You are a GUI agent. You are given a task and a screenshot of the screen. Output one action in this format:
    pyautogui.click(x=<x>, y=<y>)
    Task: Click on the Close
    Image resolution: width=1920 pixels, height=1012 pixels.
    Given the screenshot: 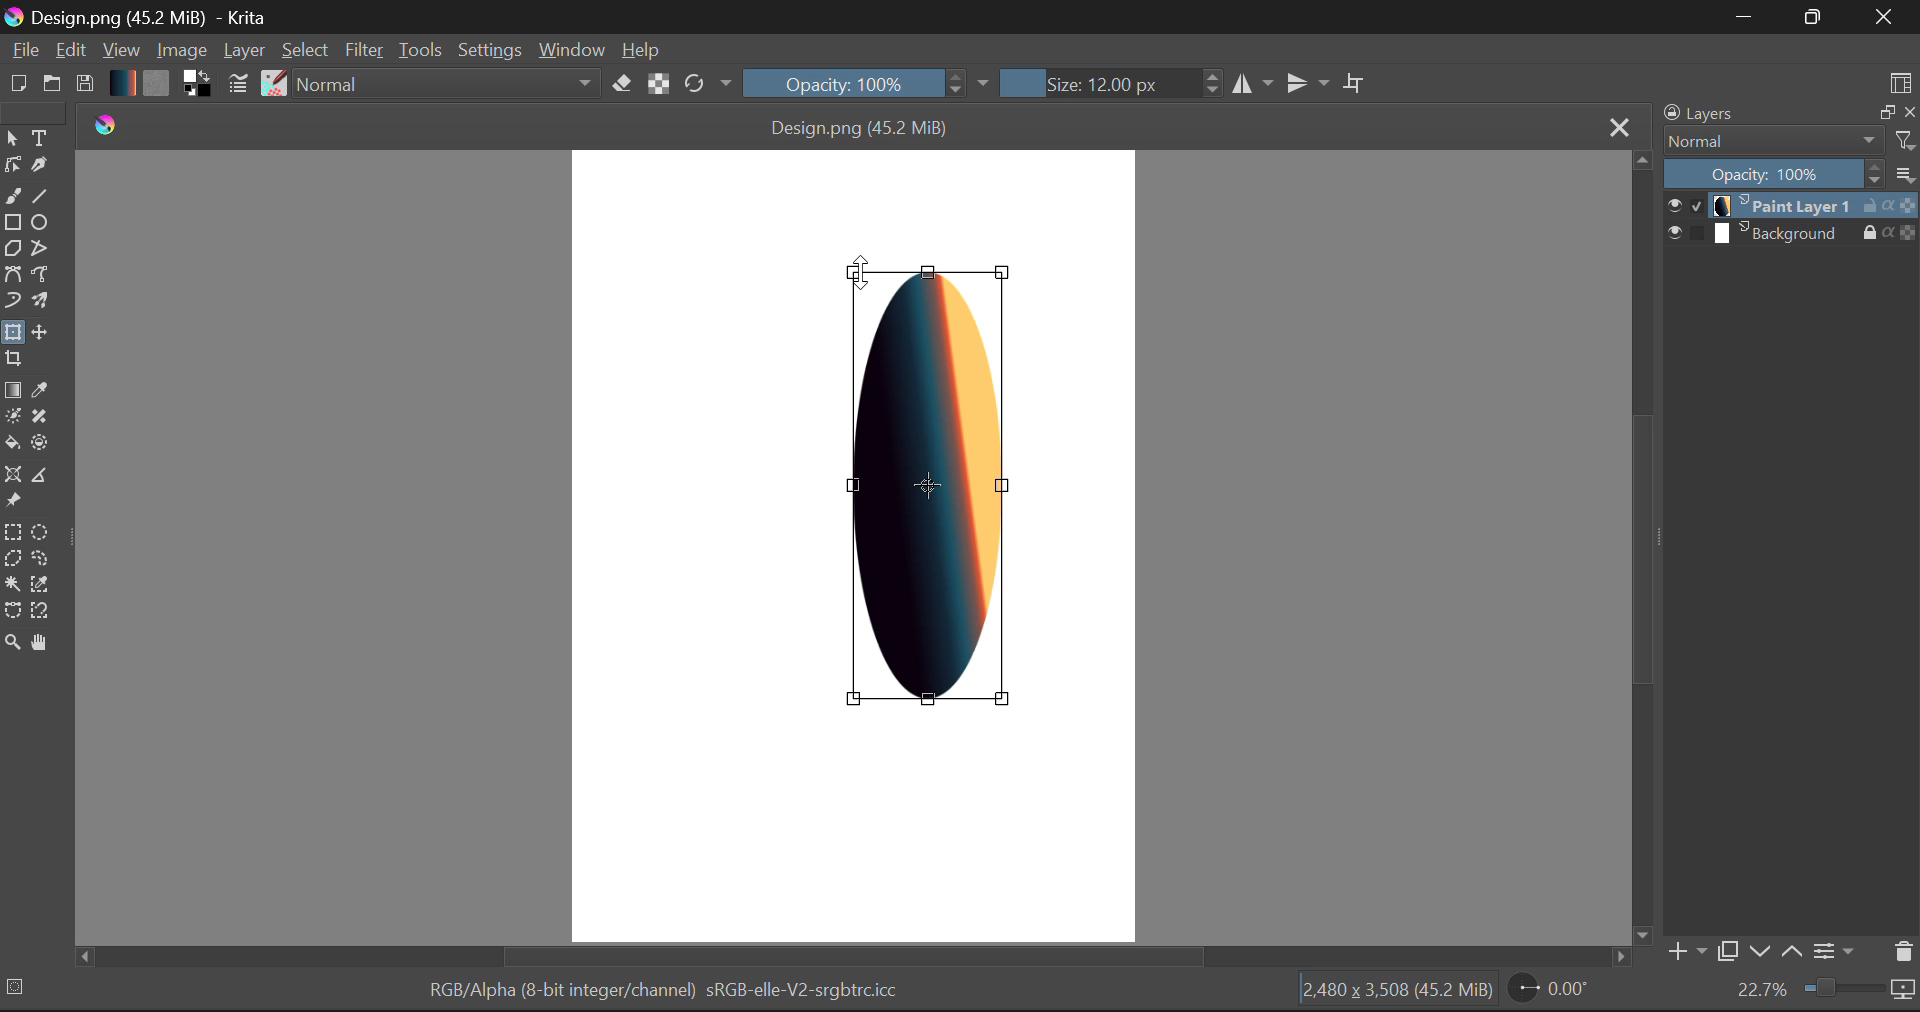 What is the action you would take?
    pyautogui.click(x=1616, y=126)
    